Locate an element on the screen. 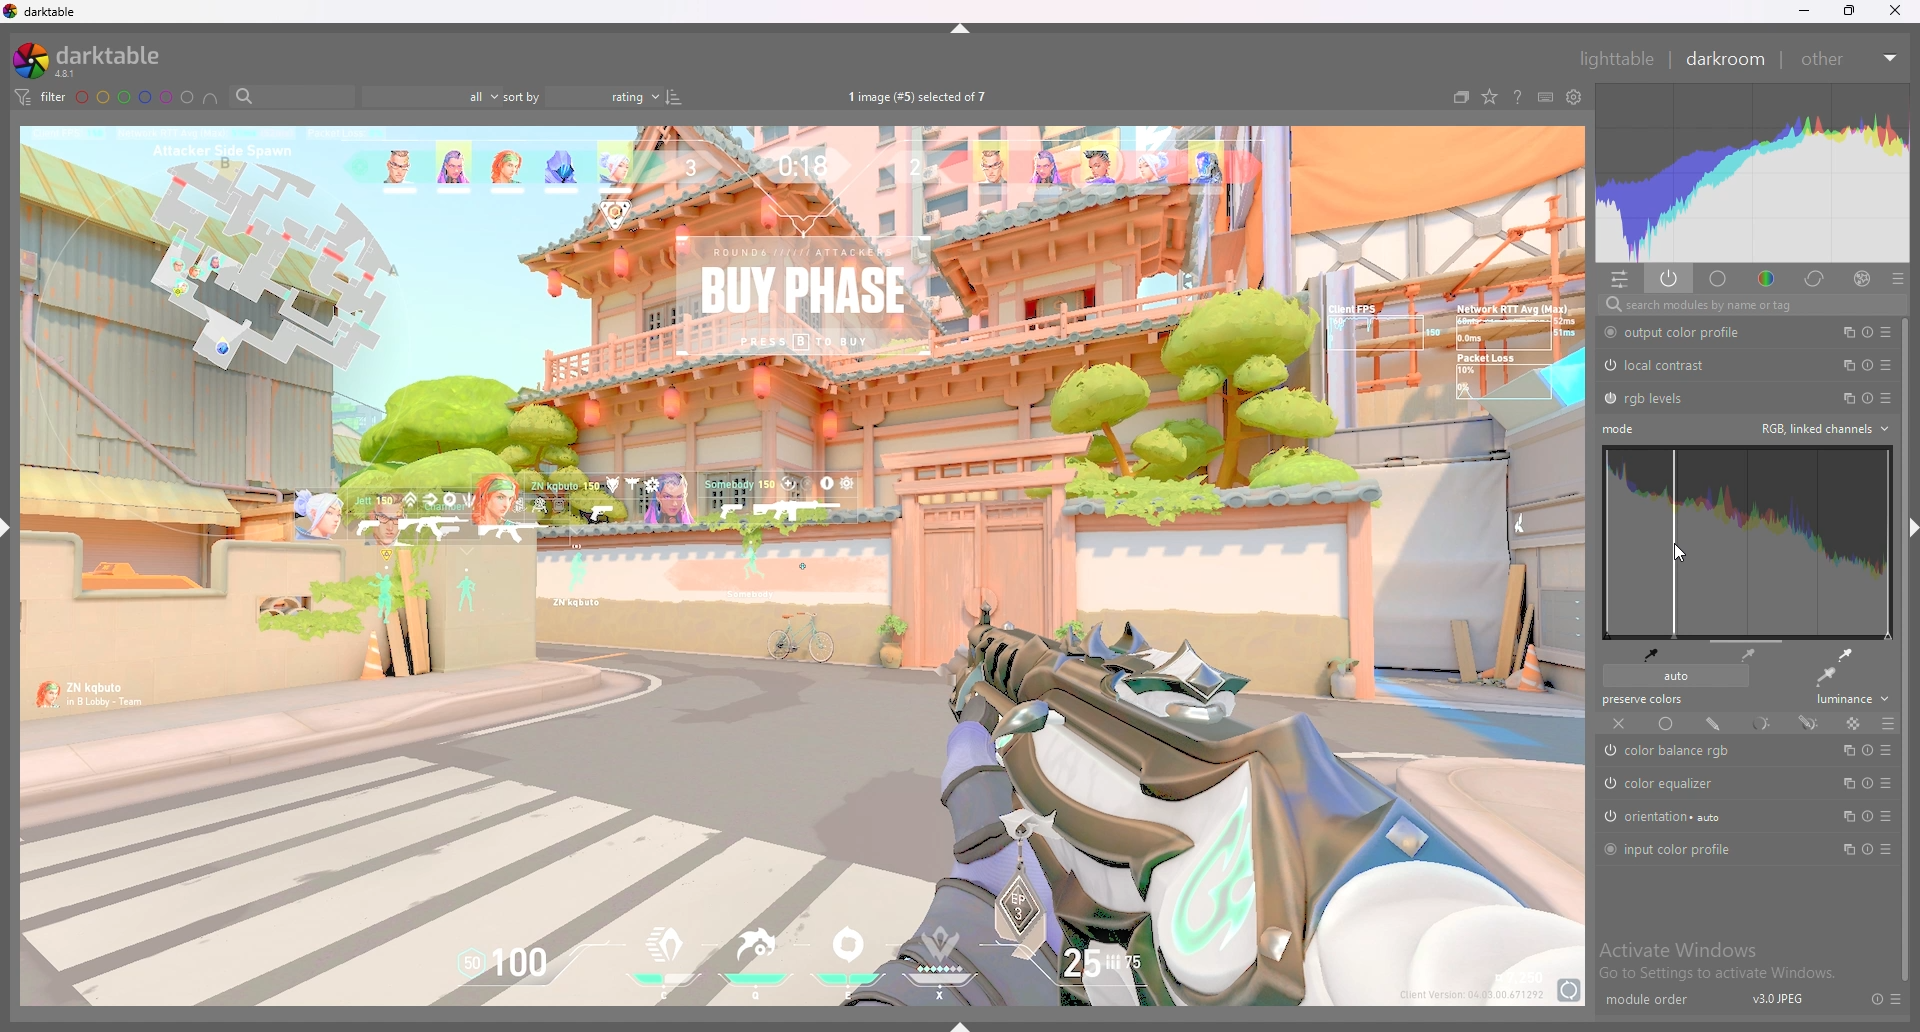 Image resolution: width=1920 pixels, height=1032 pixels. off is located at coordinates (1620, 724).